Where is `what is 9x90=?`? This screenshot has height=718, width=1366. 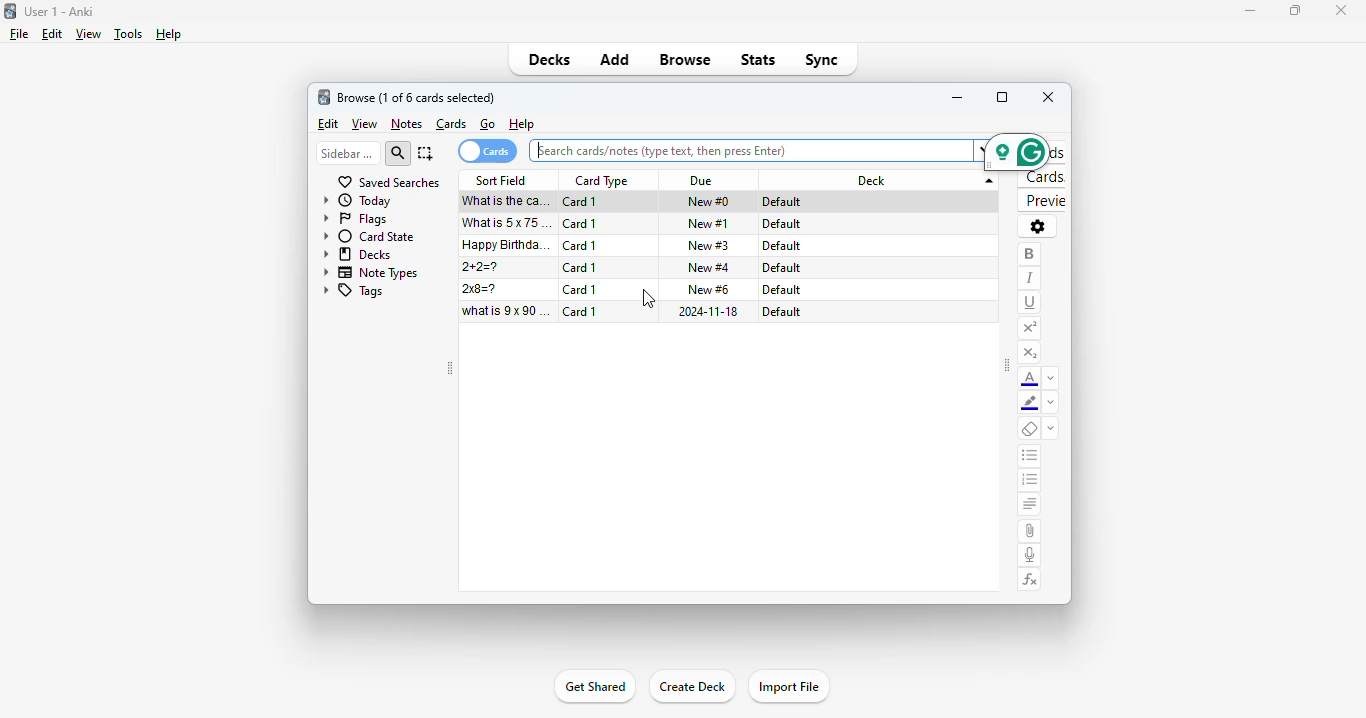
what is 9x90=? is located at coordinates (507, 311).